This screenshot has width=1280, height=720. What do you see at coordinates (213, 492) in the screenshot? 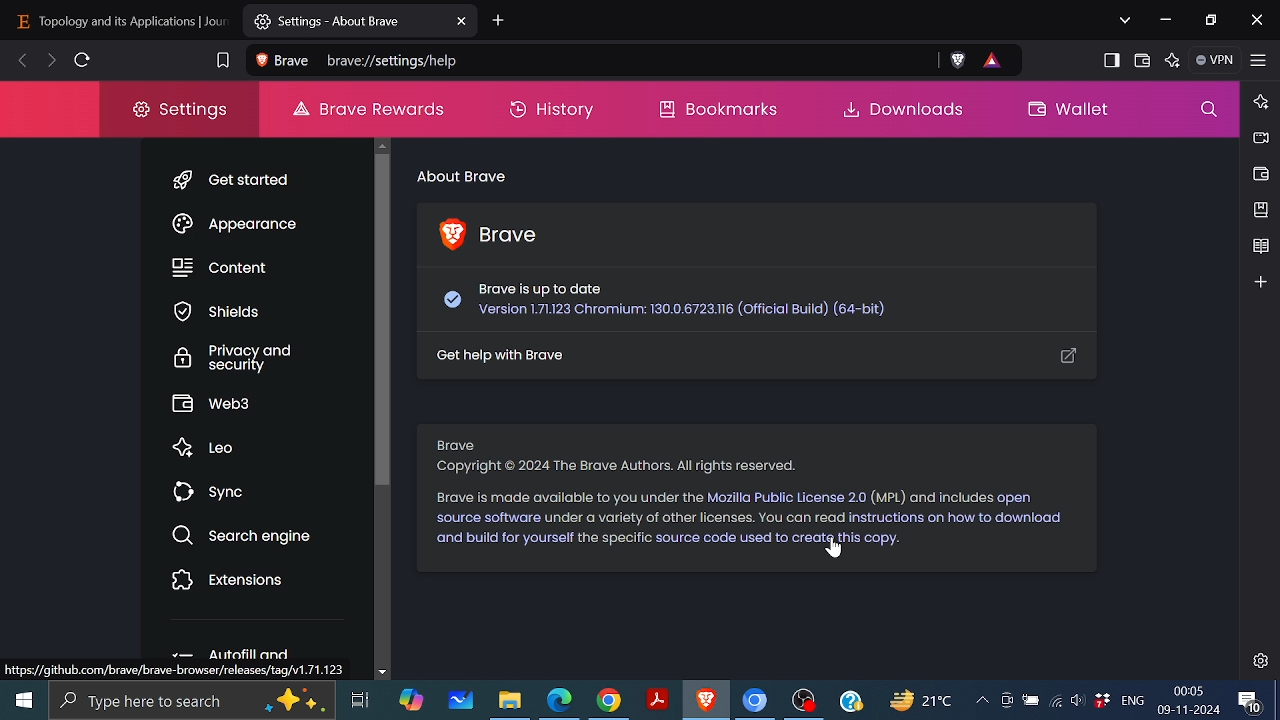
I see `Sync` at bounding box center [213, 492].